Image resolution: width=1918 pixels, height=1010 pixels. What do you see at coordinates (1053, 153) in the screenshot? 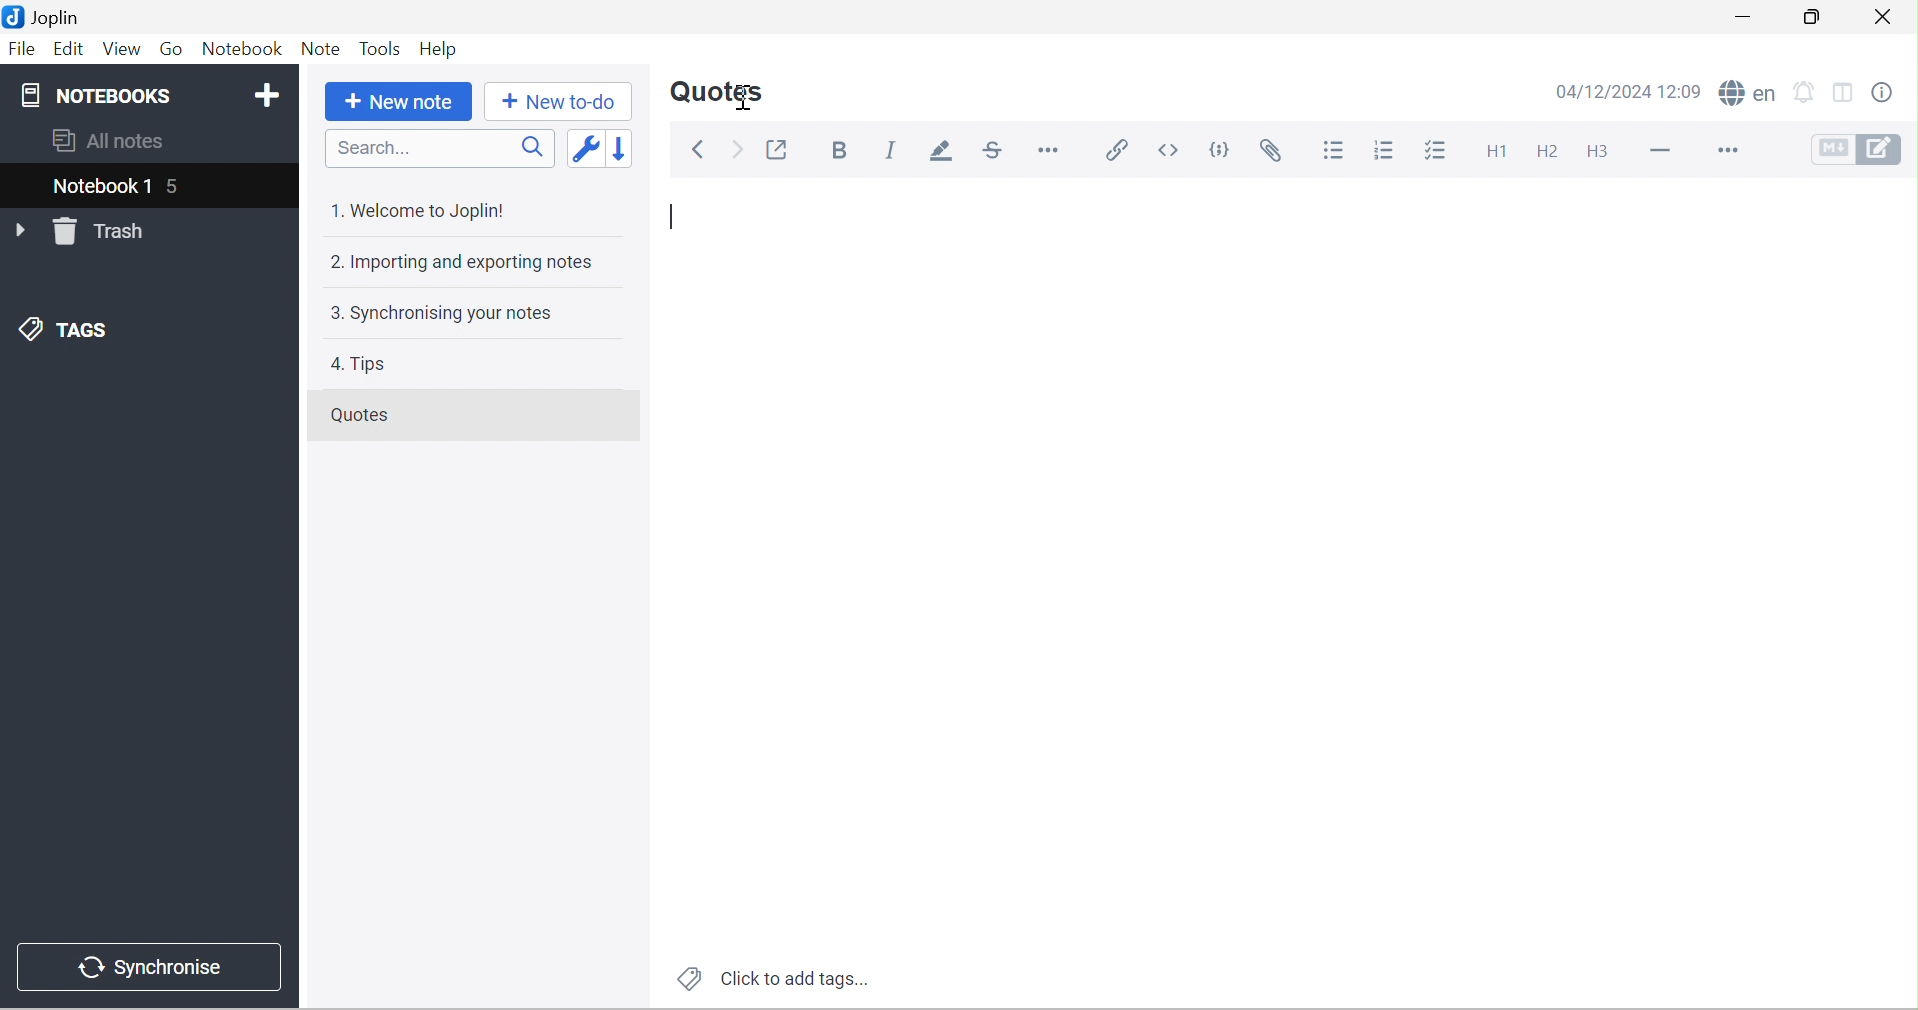
I see `Horizontal` at bounding box center [1053, 153].